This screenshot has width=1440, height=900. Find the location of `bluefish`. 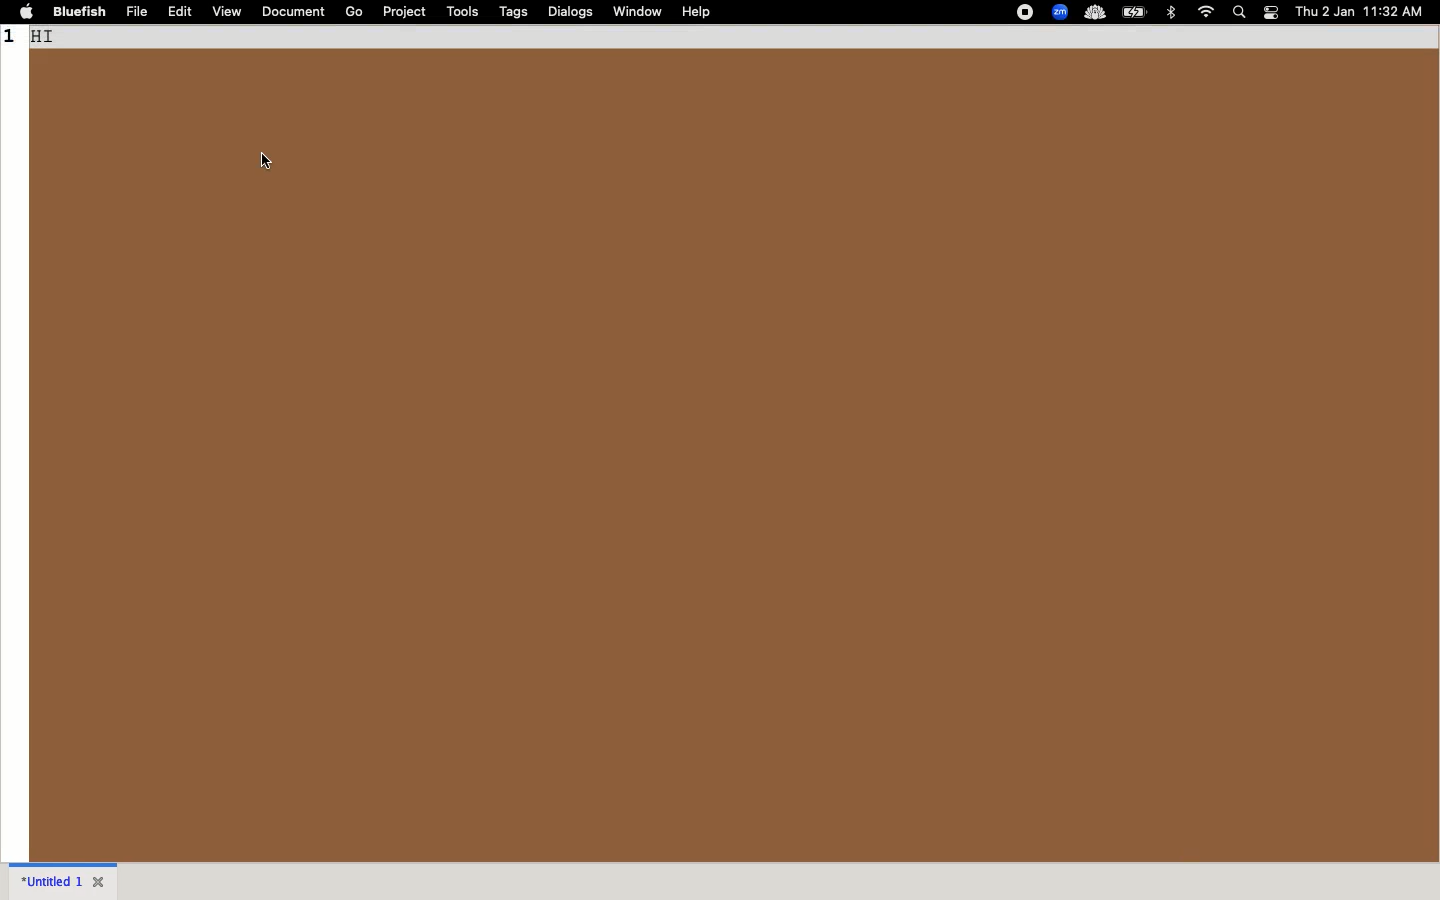

bluefish is located at coordinates (79, 12).